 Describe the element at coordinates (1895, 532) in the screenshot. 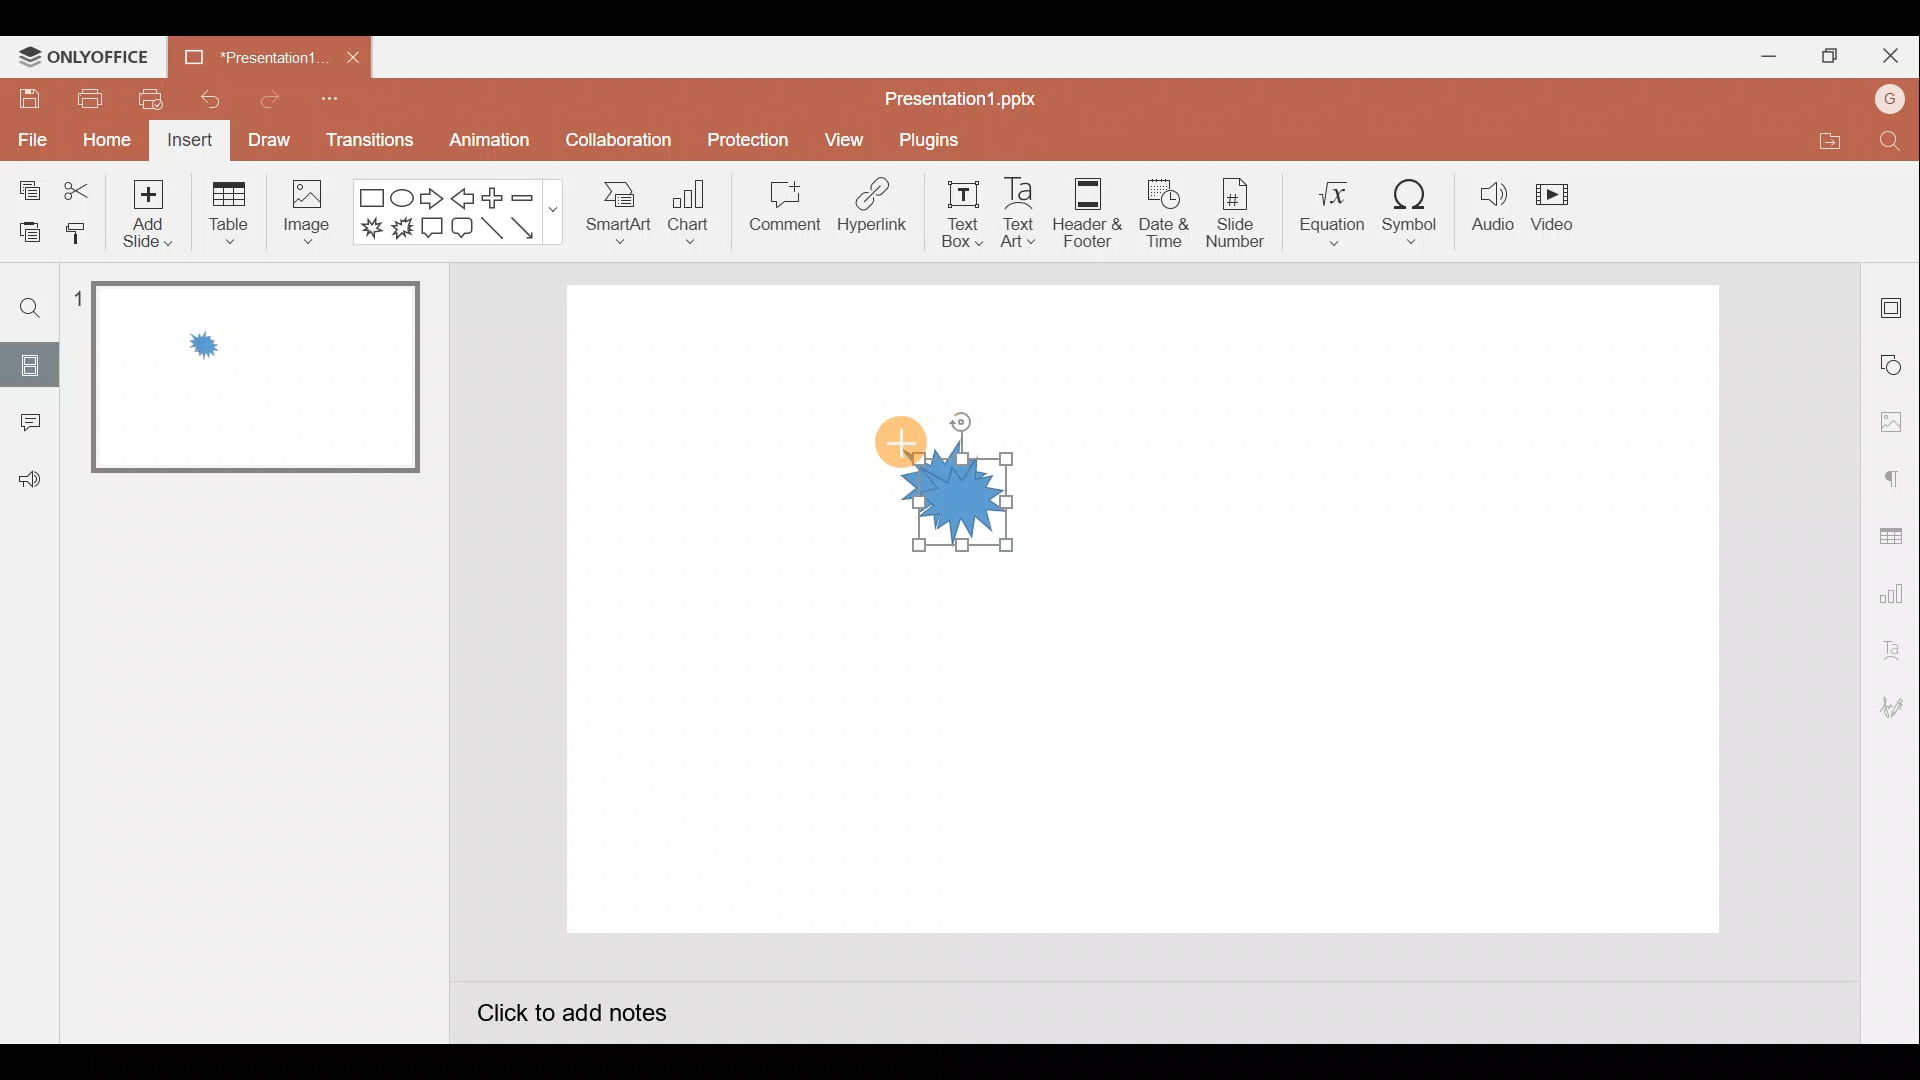

I see `Table settings` at that location.